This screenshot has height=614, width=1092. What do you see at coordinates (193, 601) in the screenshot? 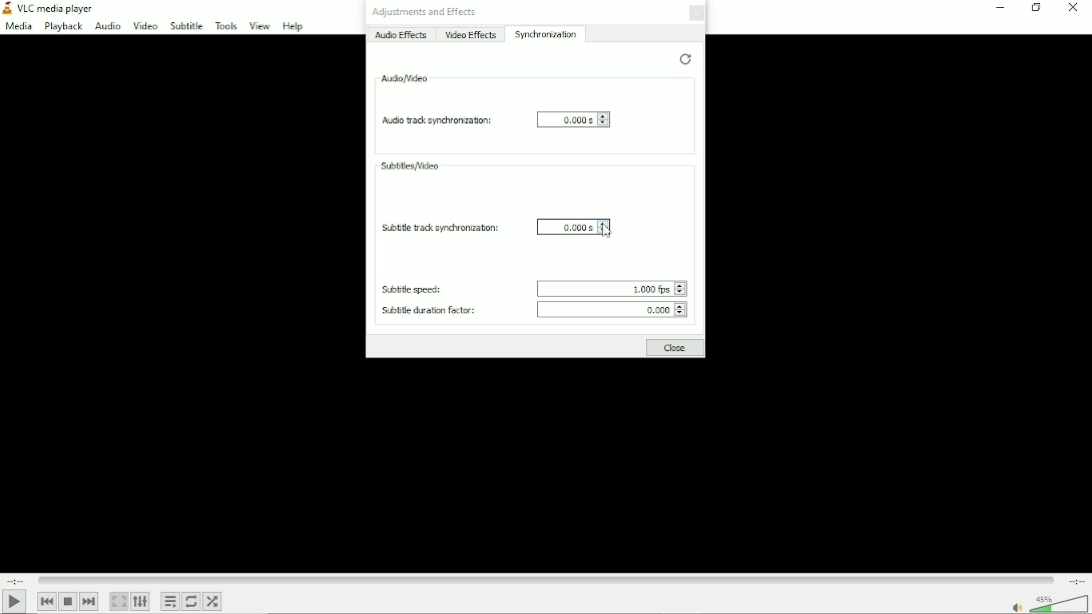
I see `toggle between loop all, loop one and no loop` at bounding box center [193, 601].